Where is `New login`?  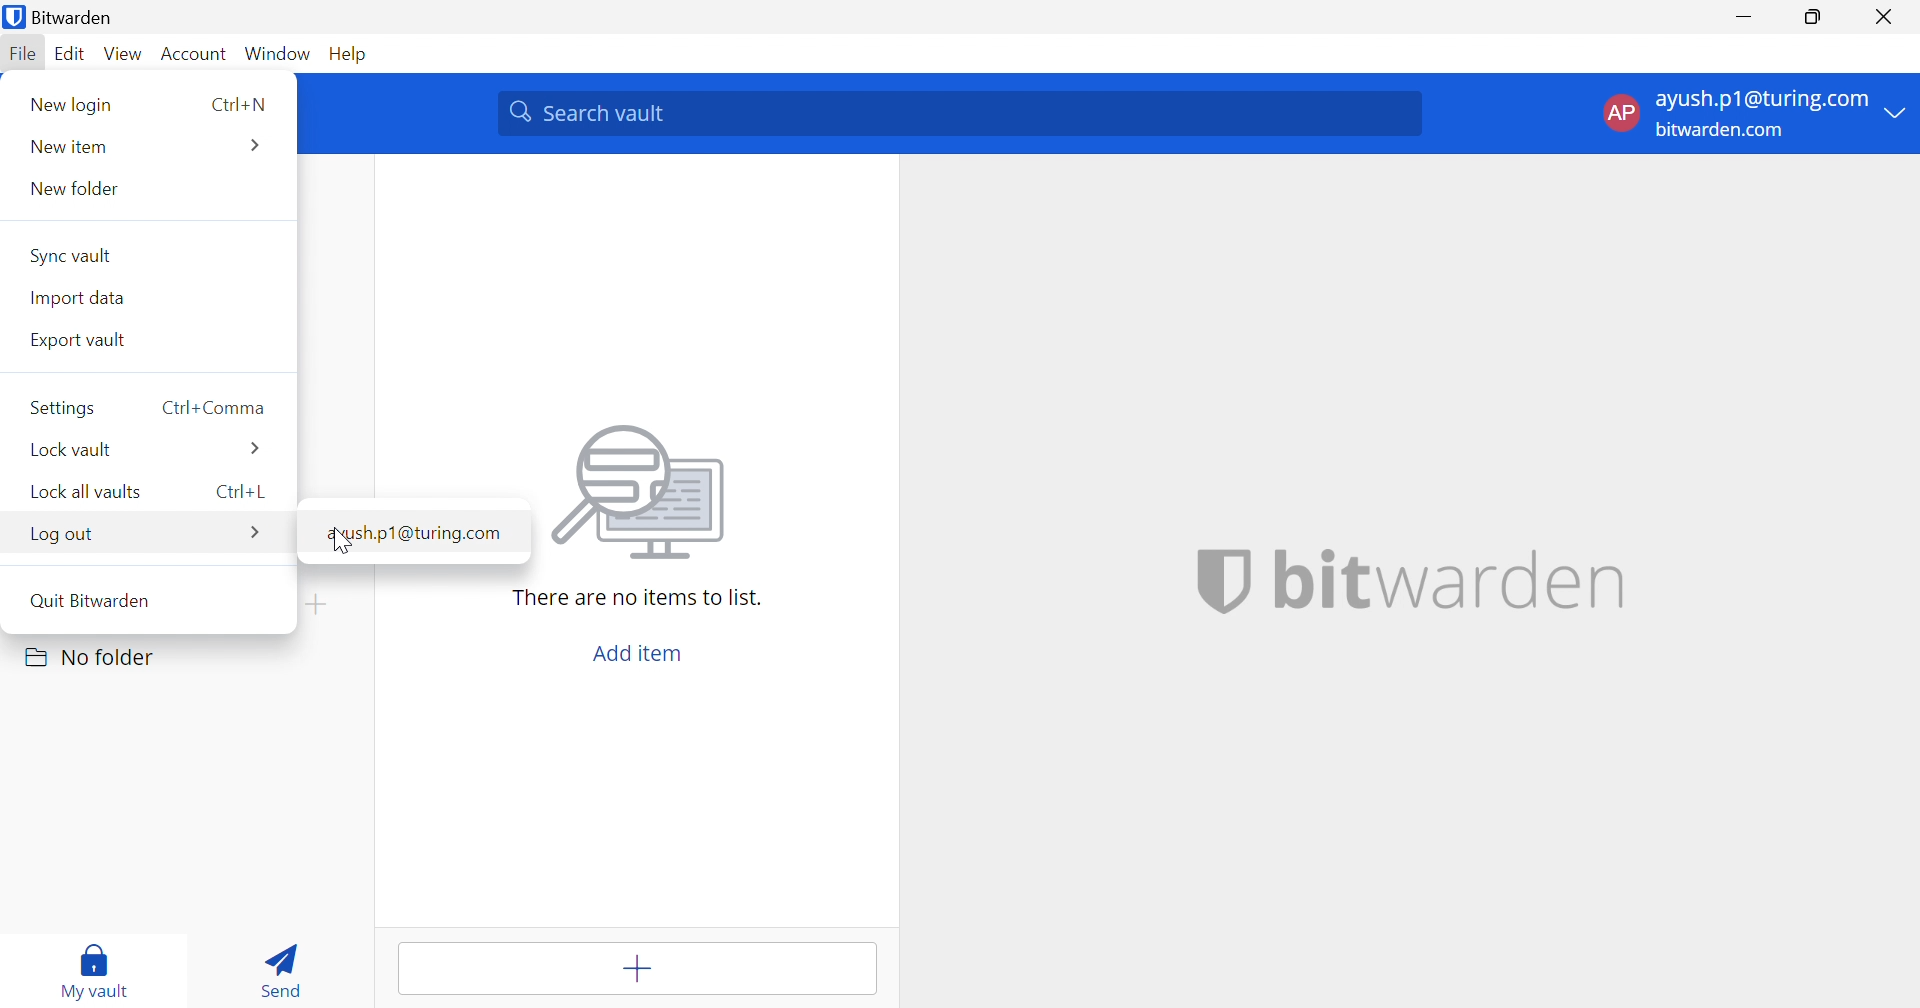
New login is located at coordinates (74, 105).